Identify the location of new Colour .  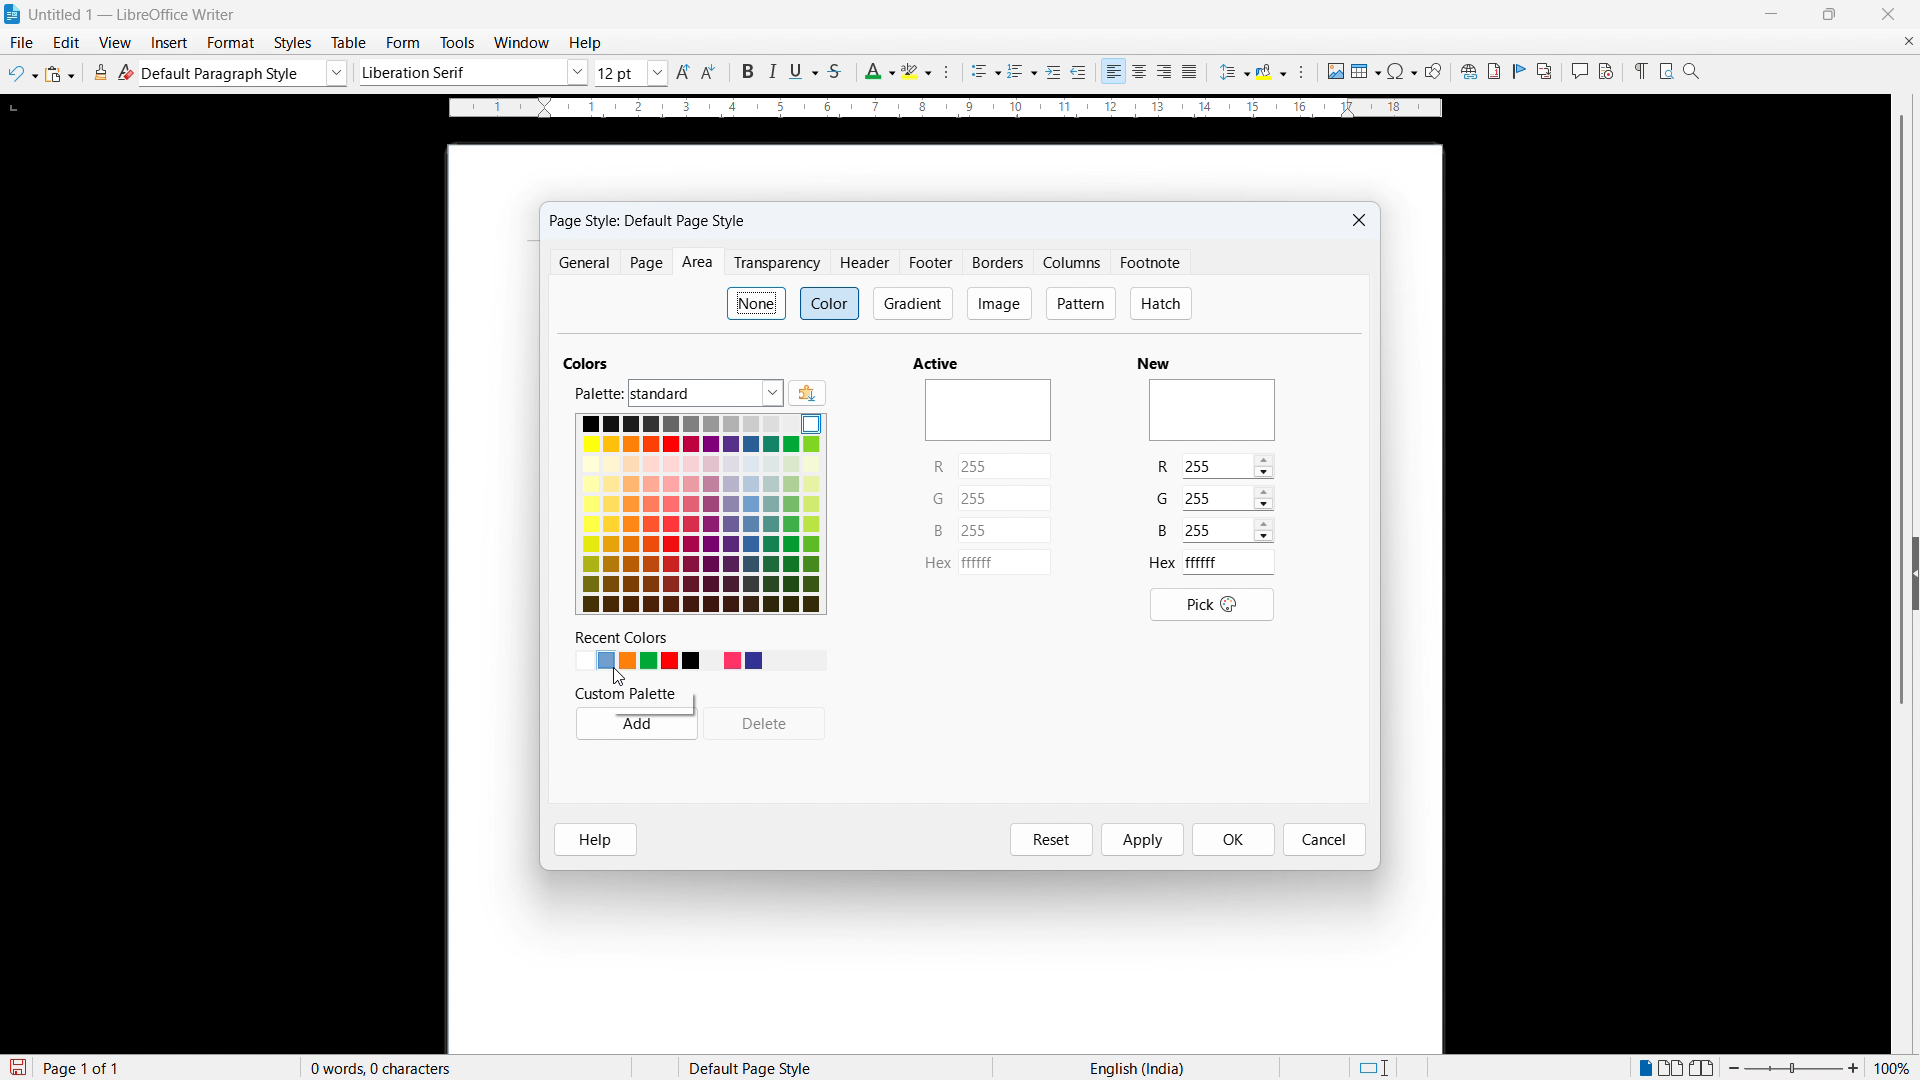
(1212, 411).